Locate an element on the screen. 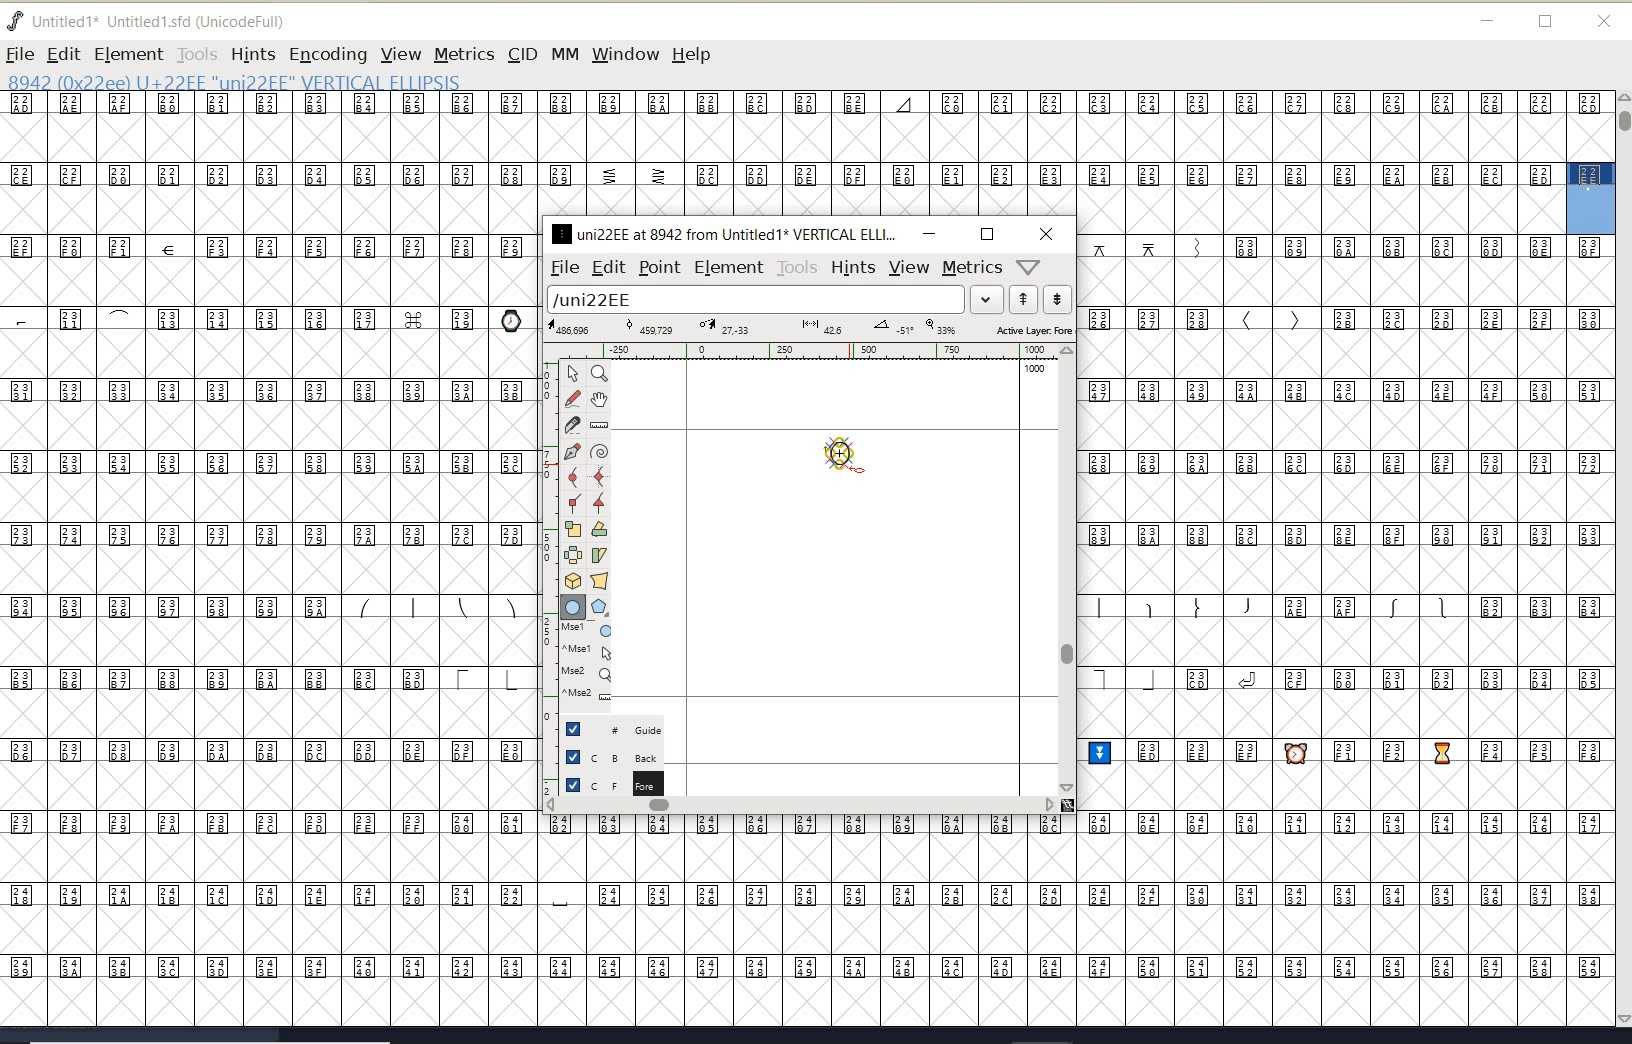 The width and height of the screenshot is (1632, 1044). untitled1* Untitled 1.sfd (UnicodeFull) is located at coordinates (168, 19).